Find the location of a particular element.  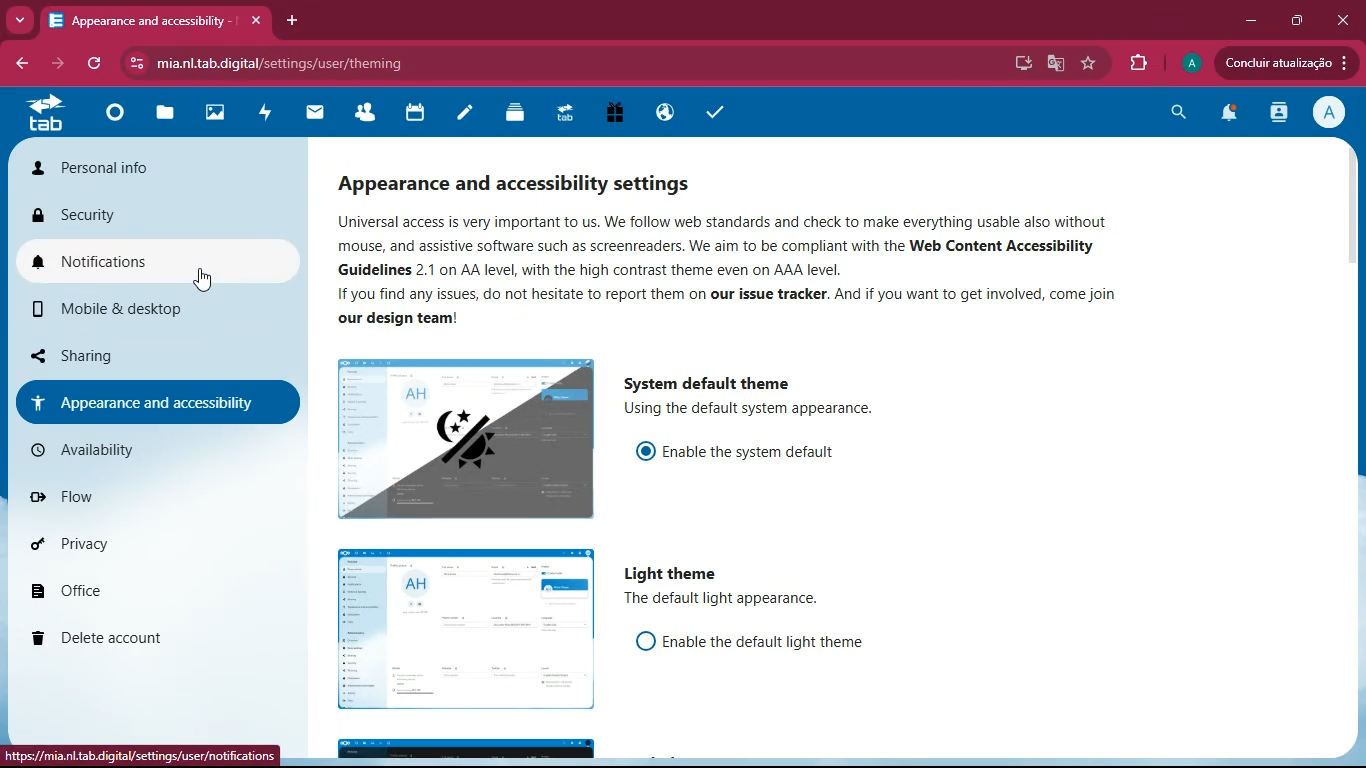

Concluir atualizacao is located at coordinates (1286, 62).